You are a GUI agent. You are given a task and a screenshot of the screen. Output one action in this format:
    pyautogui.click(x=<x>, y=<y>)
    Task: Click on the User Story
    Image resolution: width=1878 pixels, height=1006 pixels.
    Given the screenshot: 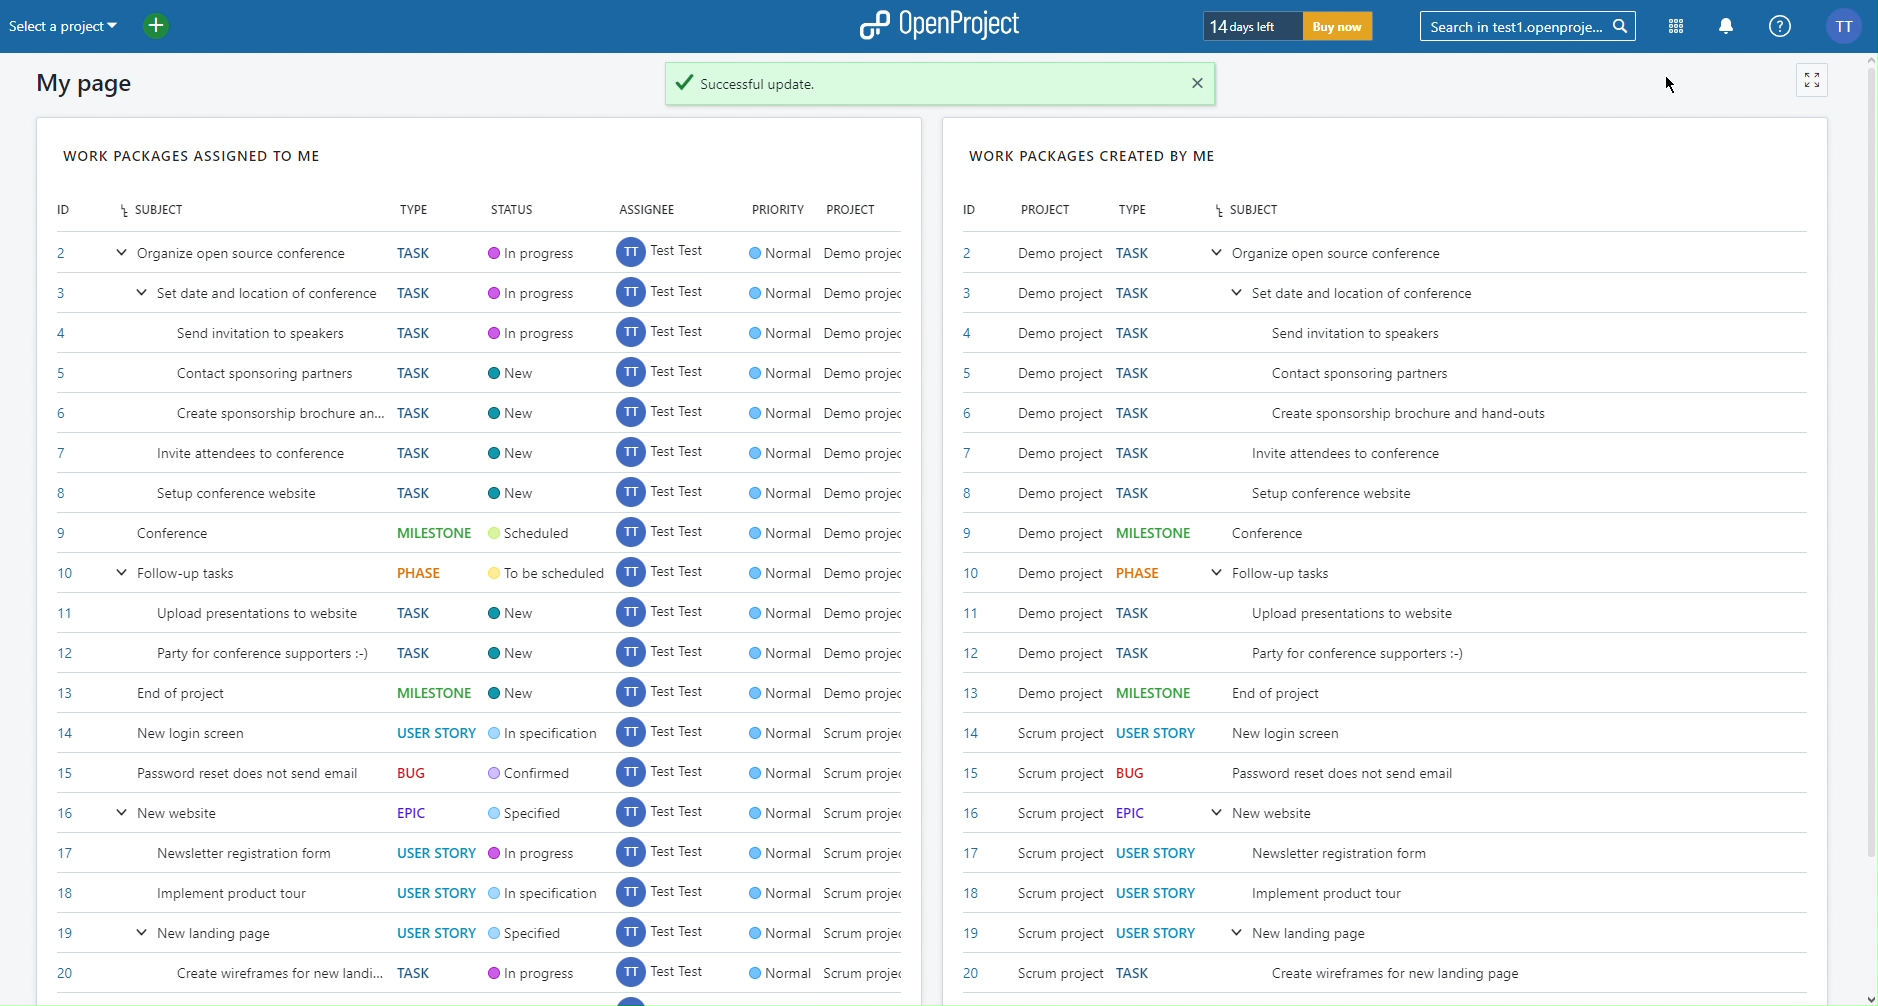 What is the action you would take?
    pyautogui.click(x=1158, y=890)
    